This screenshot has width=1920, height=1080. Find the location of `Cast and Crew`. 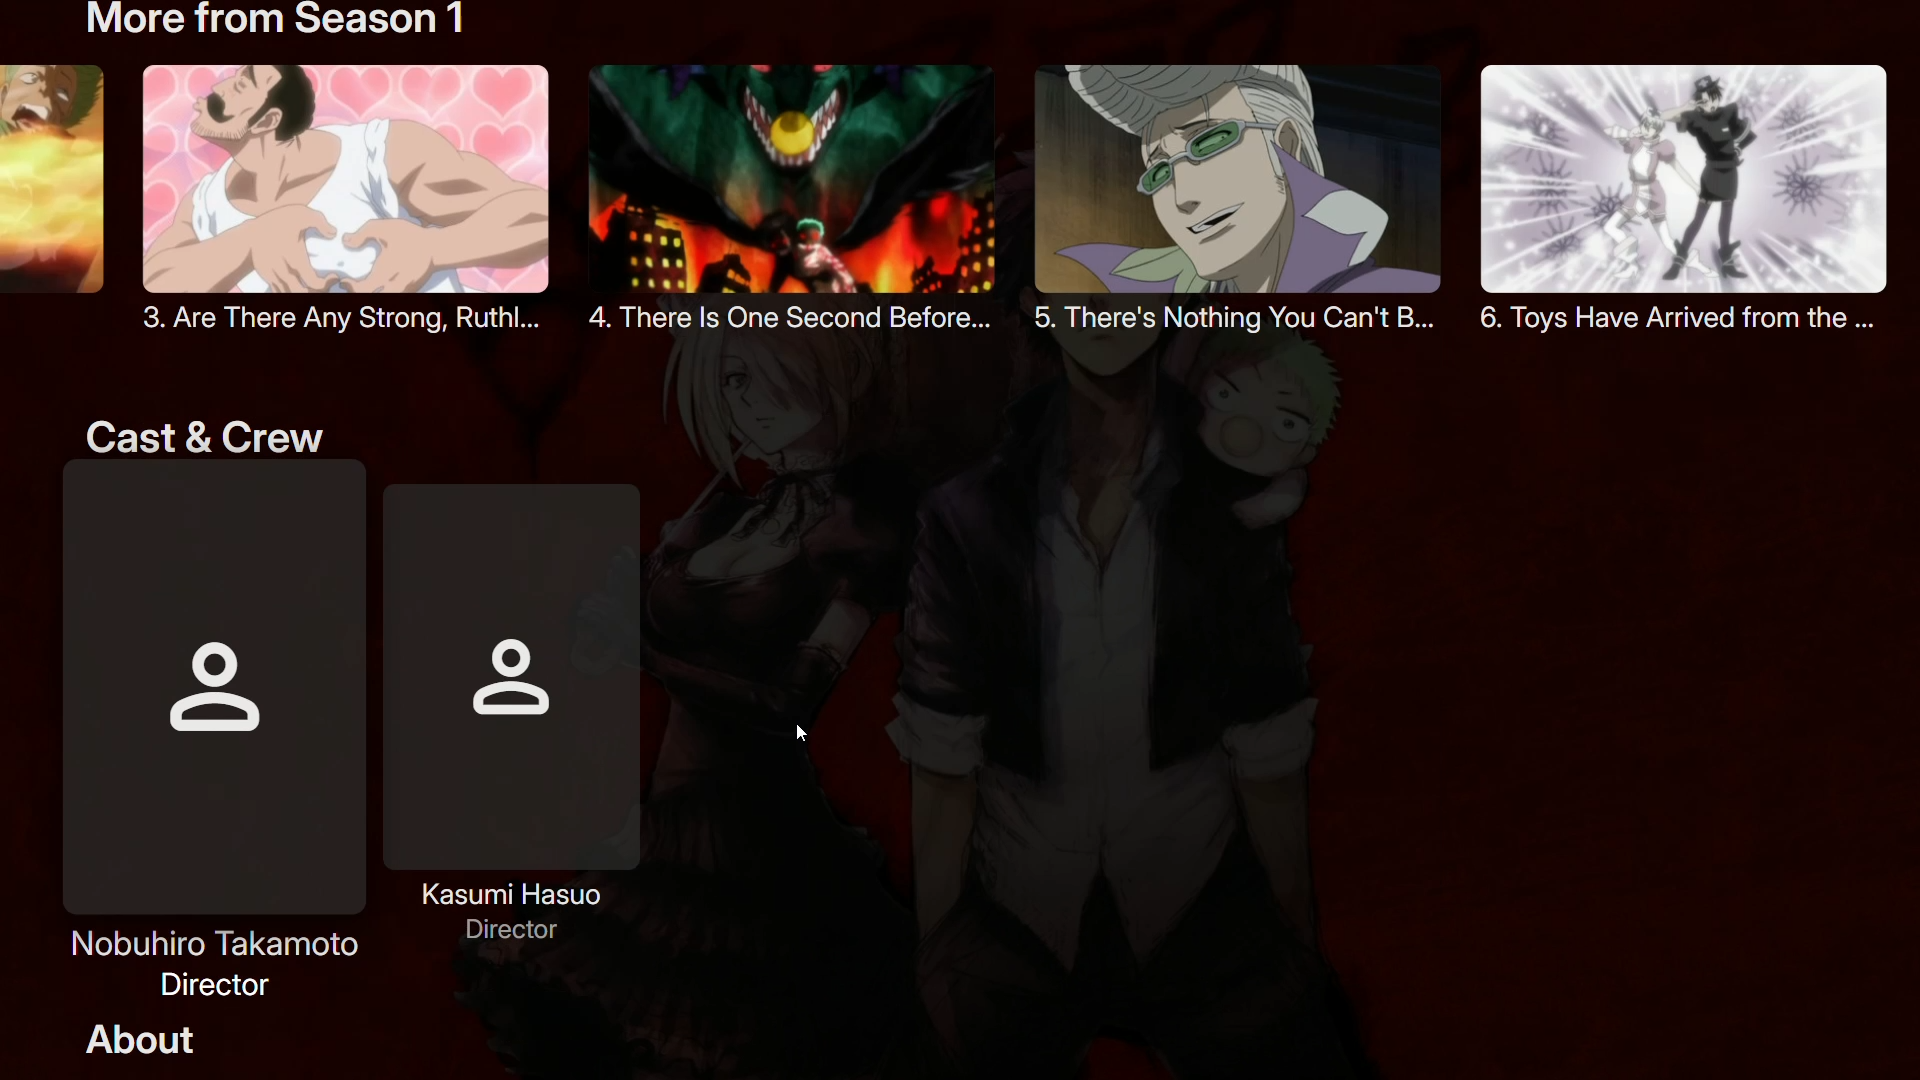

Cast and Crew is located at coordinates (208, 432).